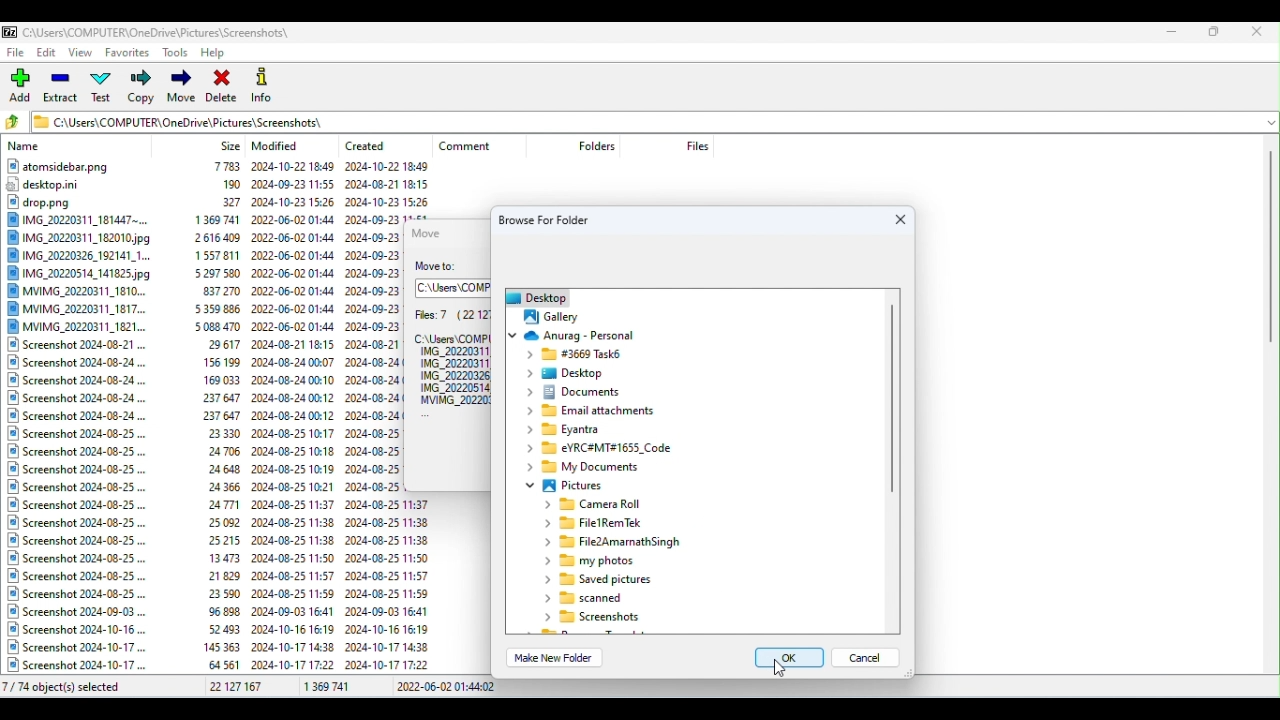  I want to click on Folders, so click(597, 505).